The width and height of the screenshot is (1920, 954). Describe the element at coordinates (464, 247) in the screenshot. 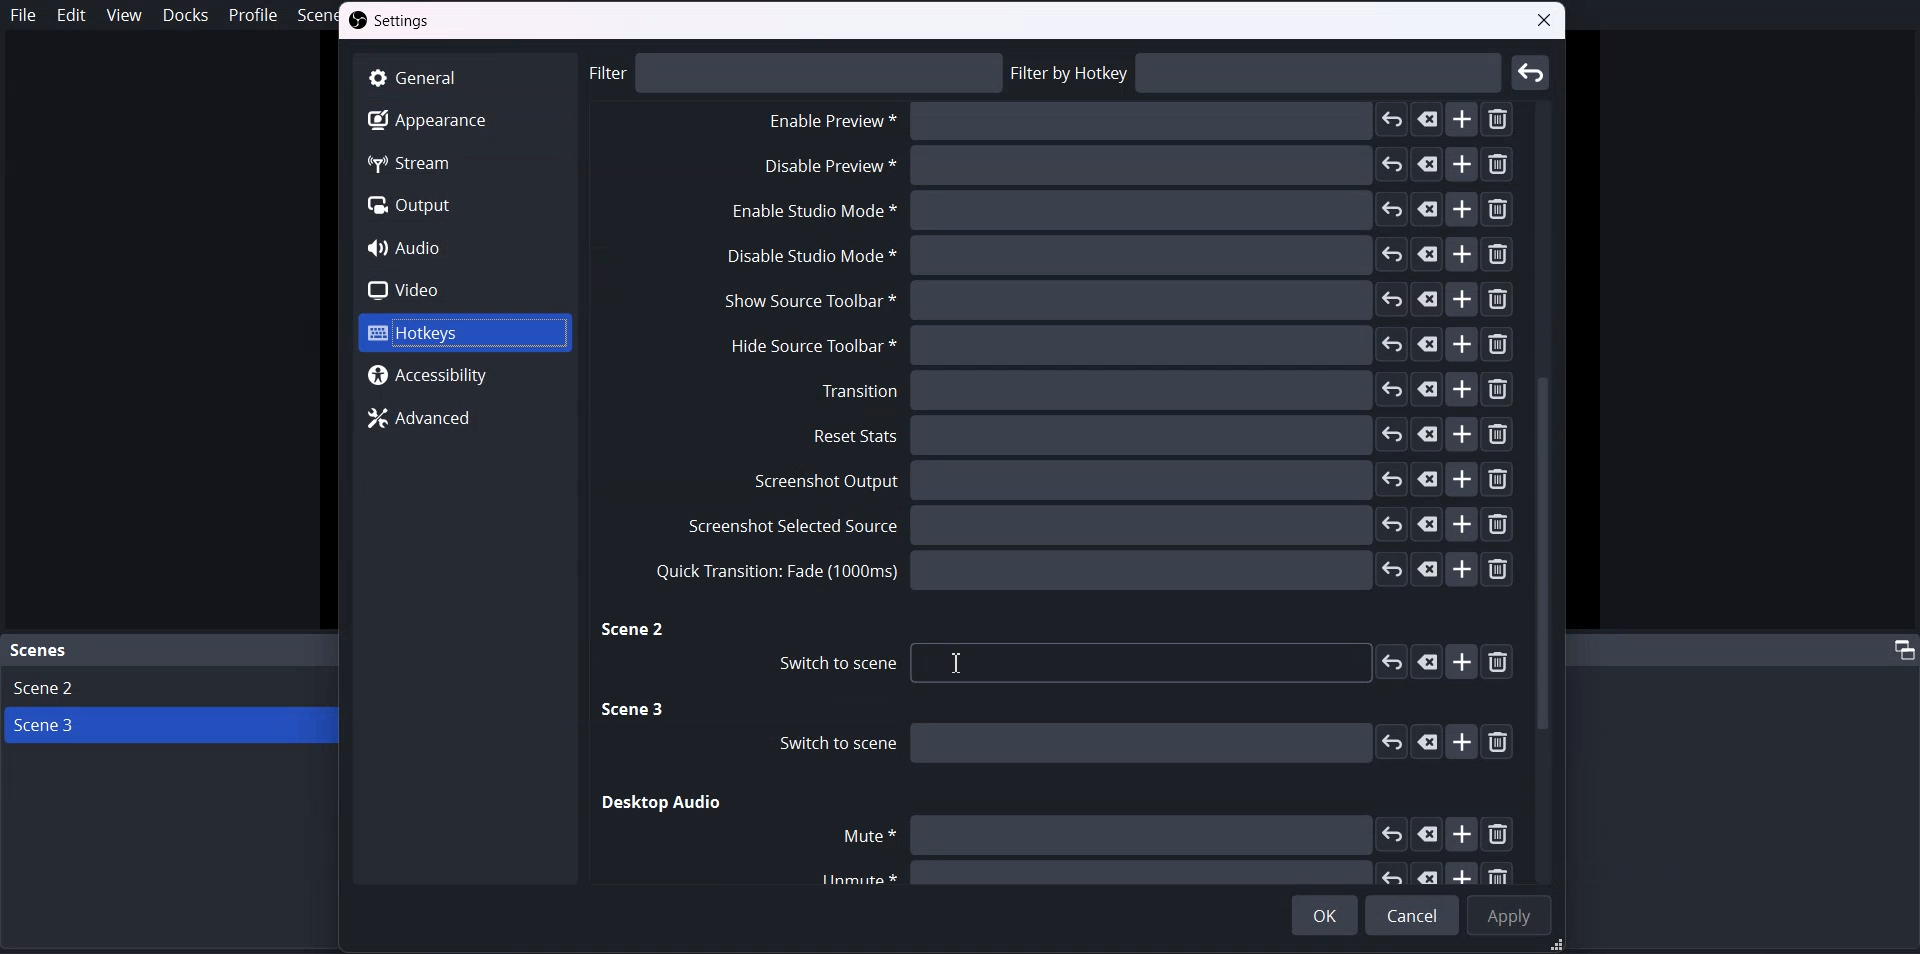

I see `Audio` at that location.